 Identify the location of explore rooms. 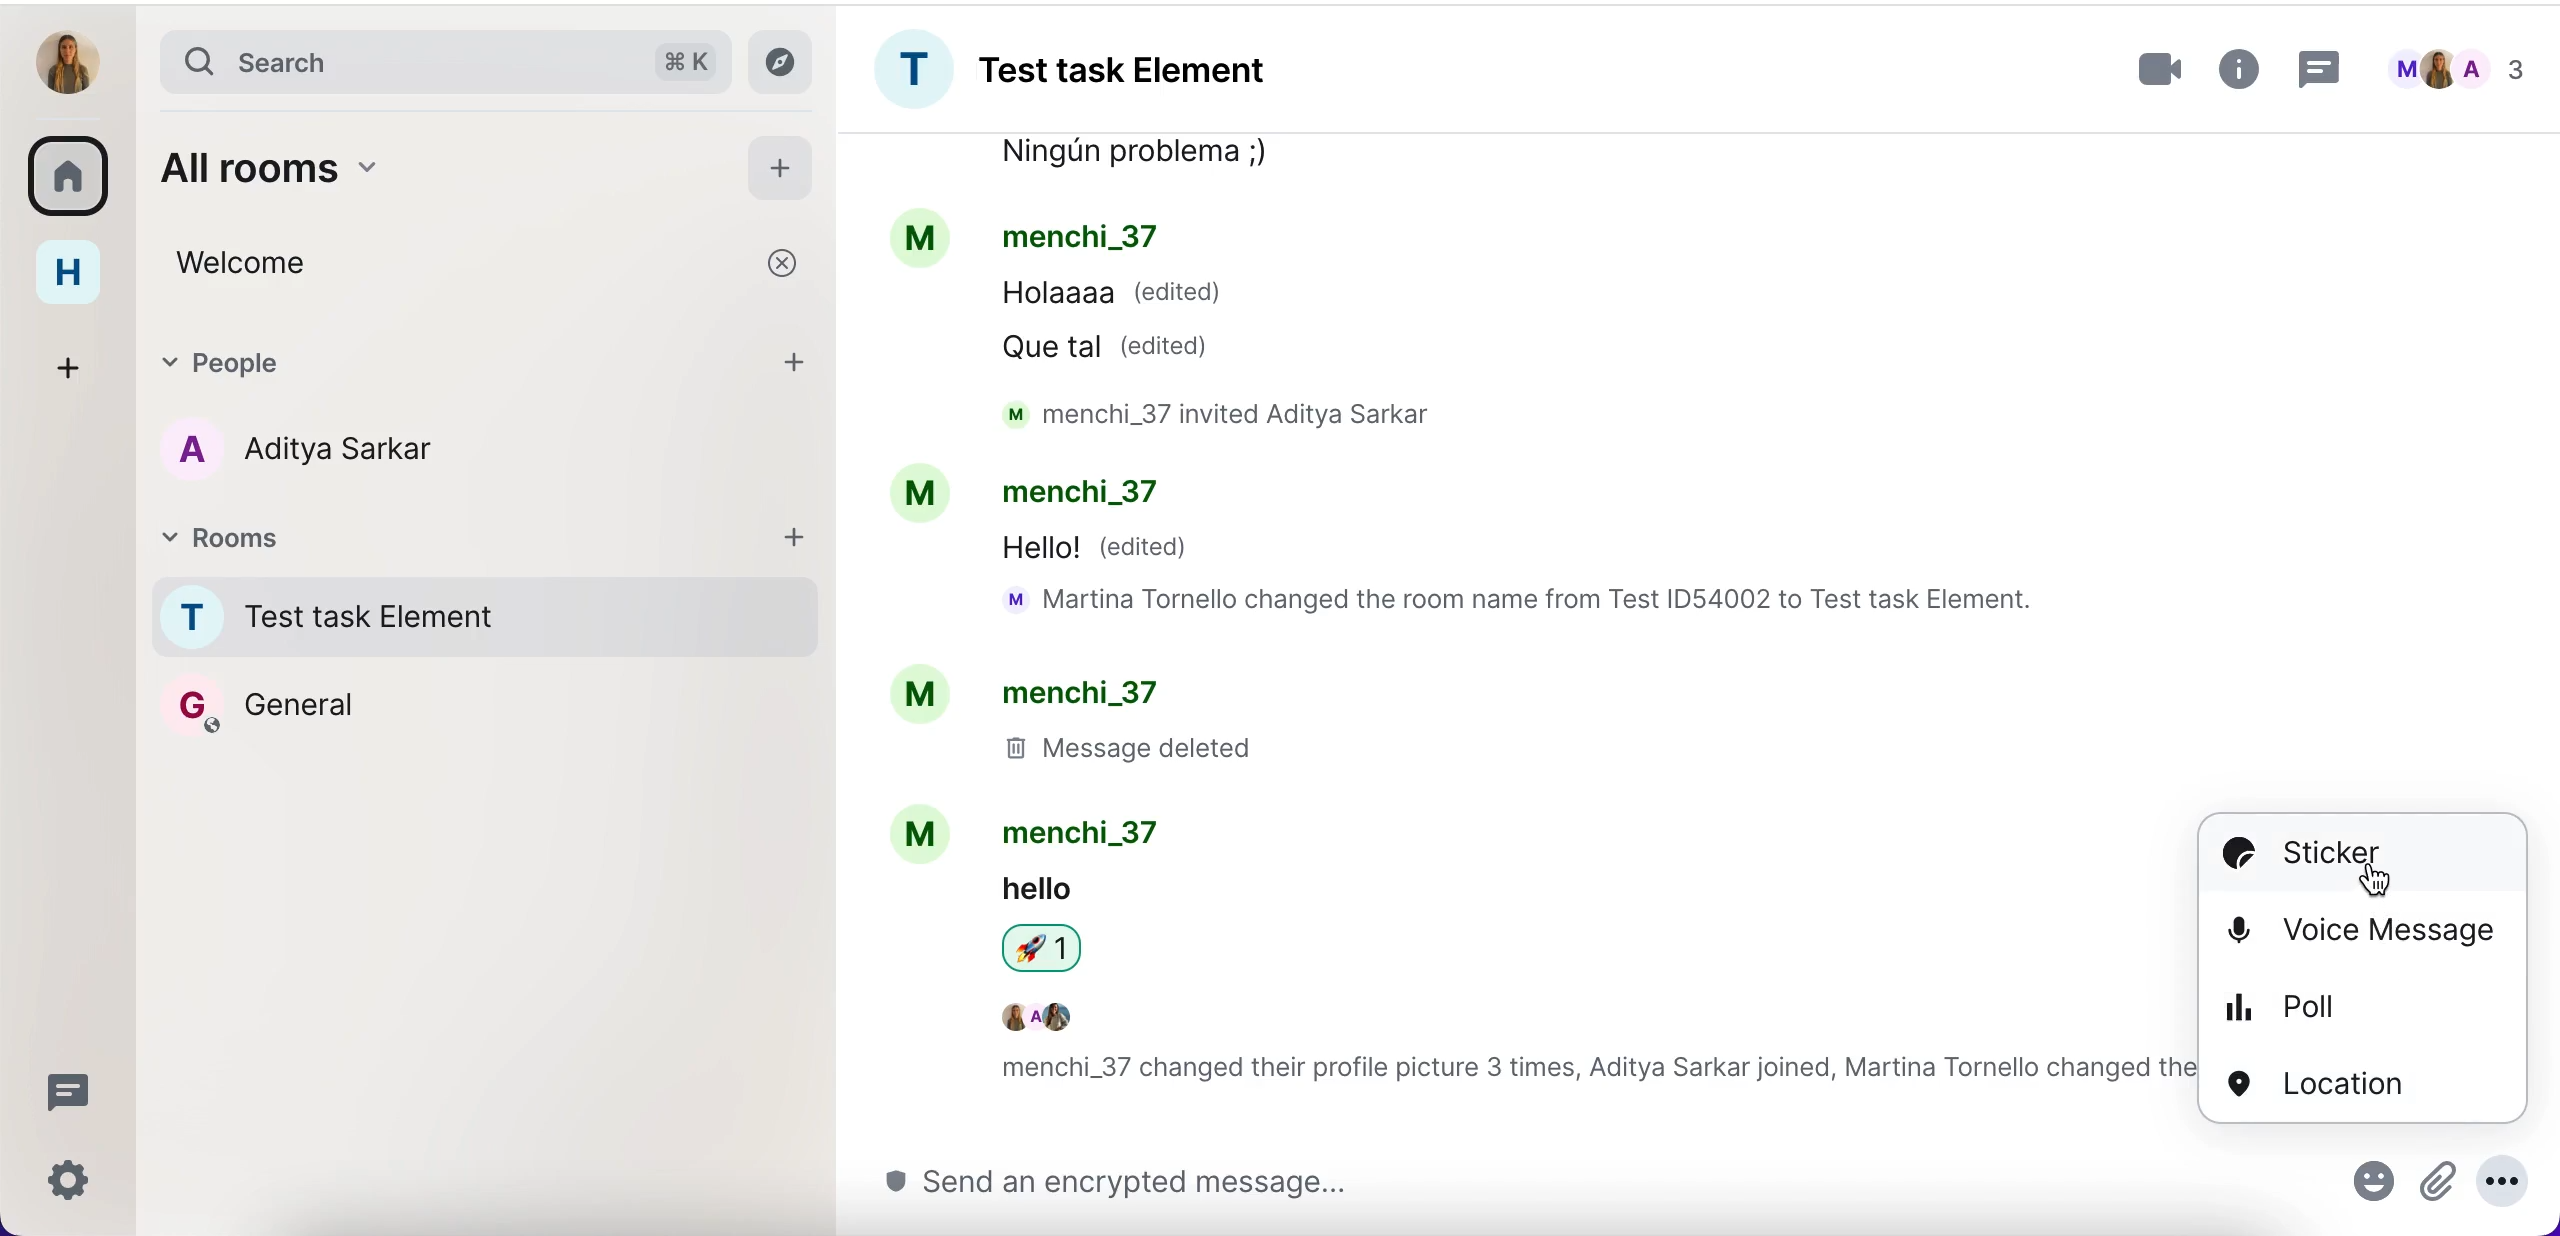
(787, 58).